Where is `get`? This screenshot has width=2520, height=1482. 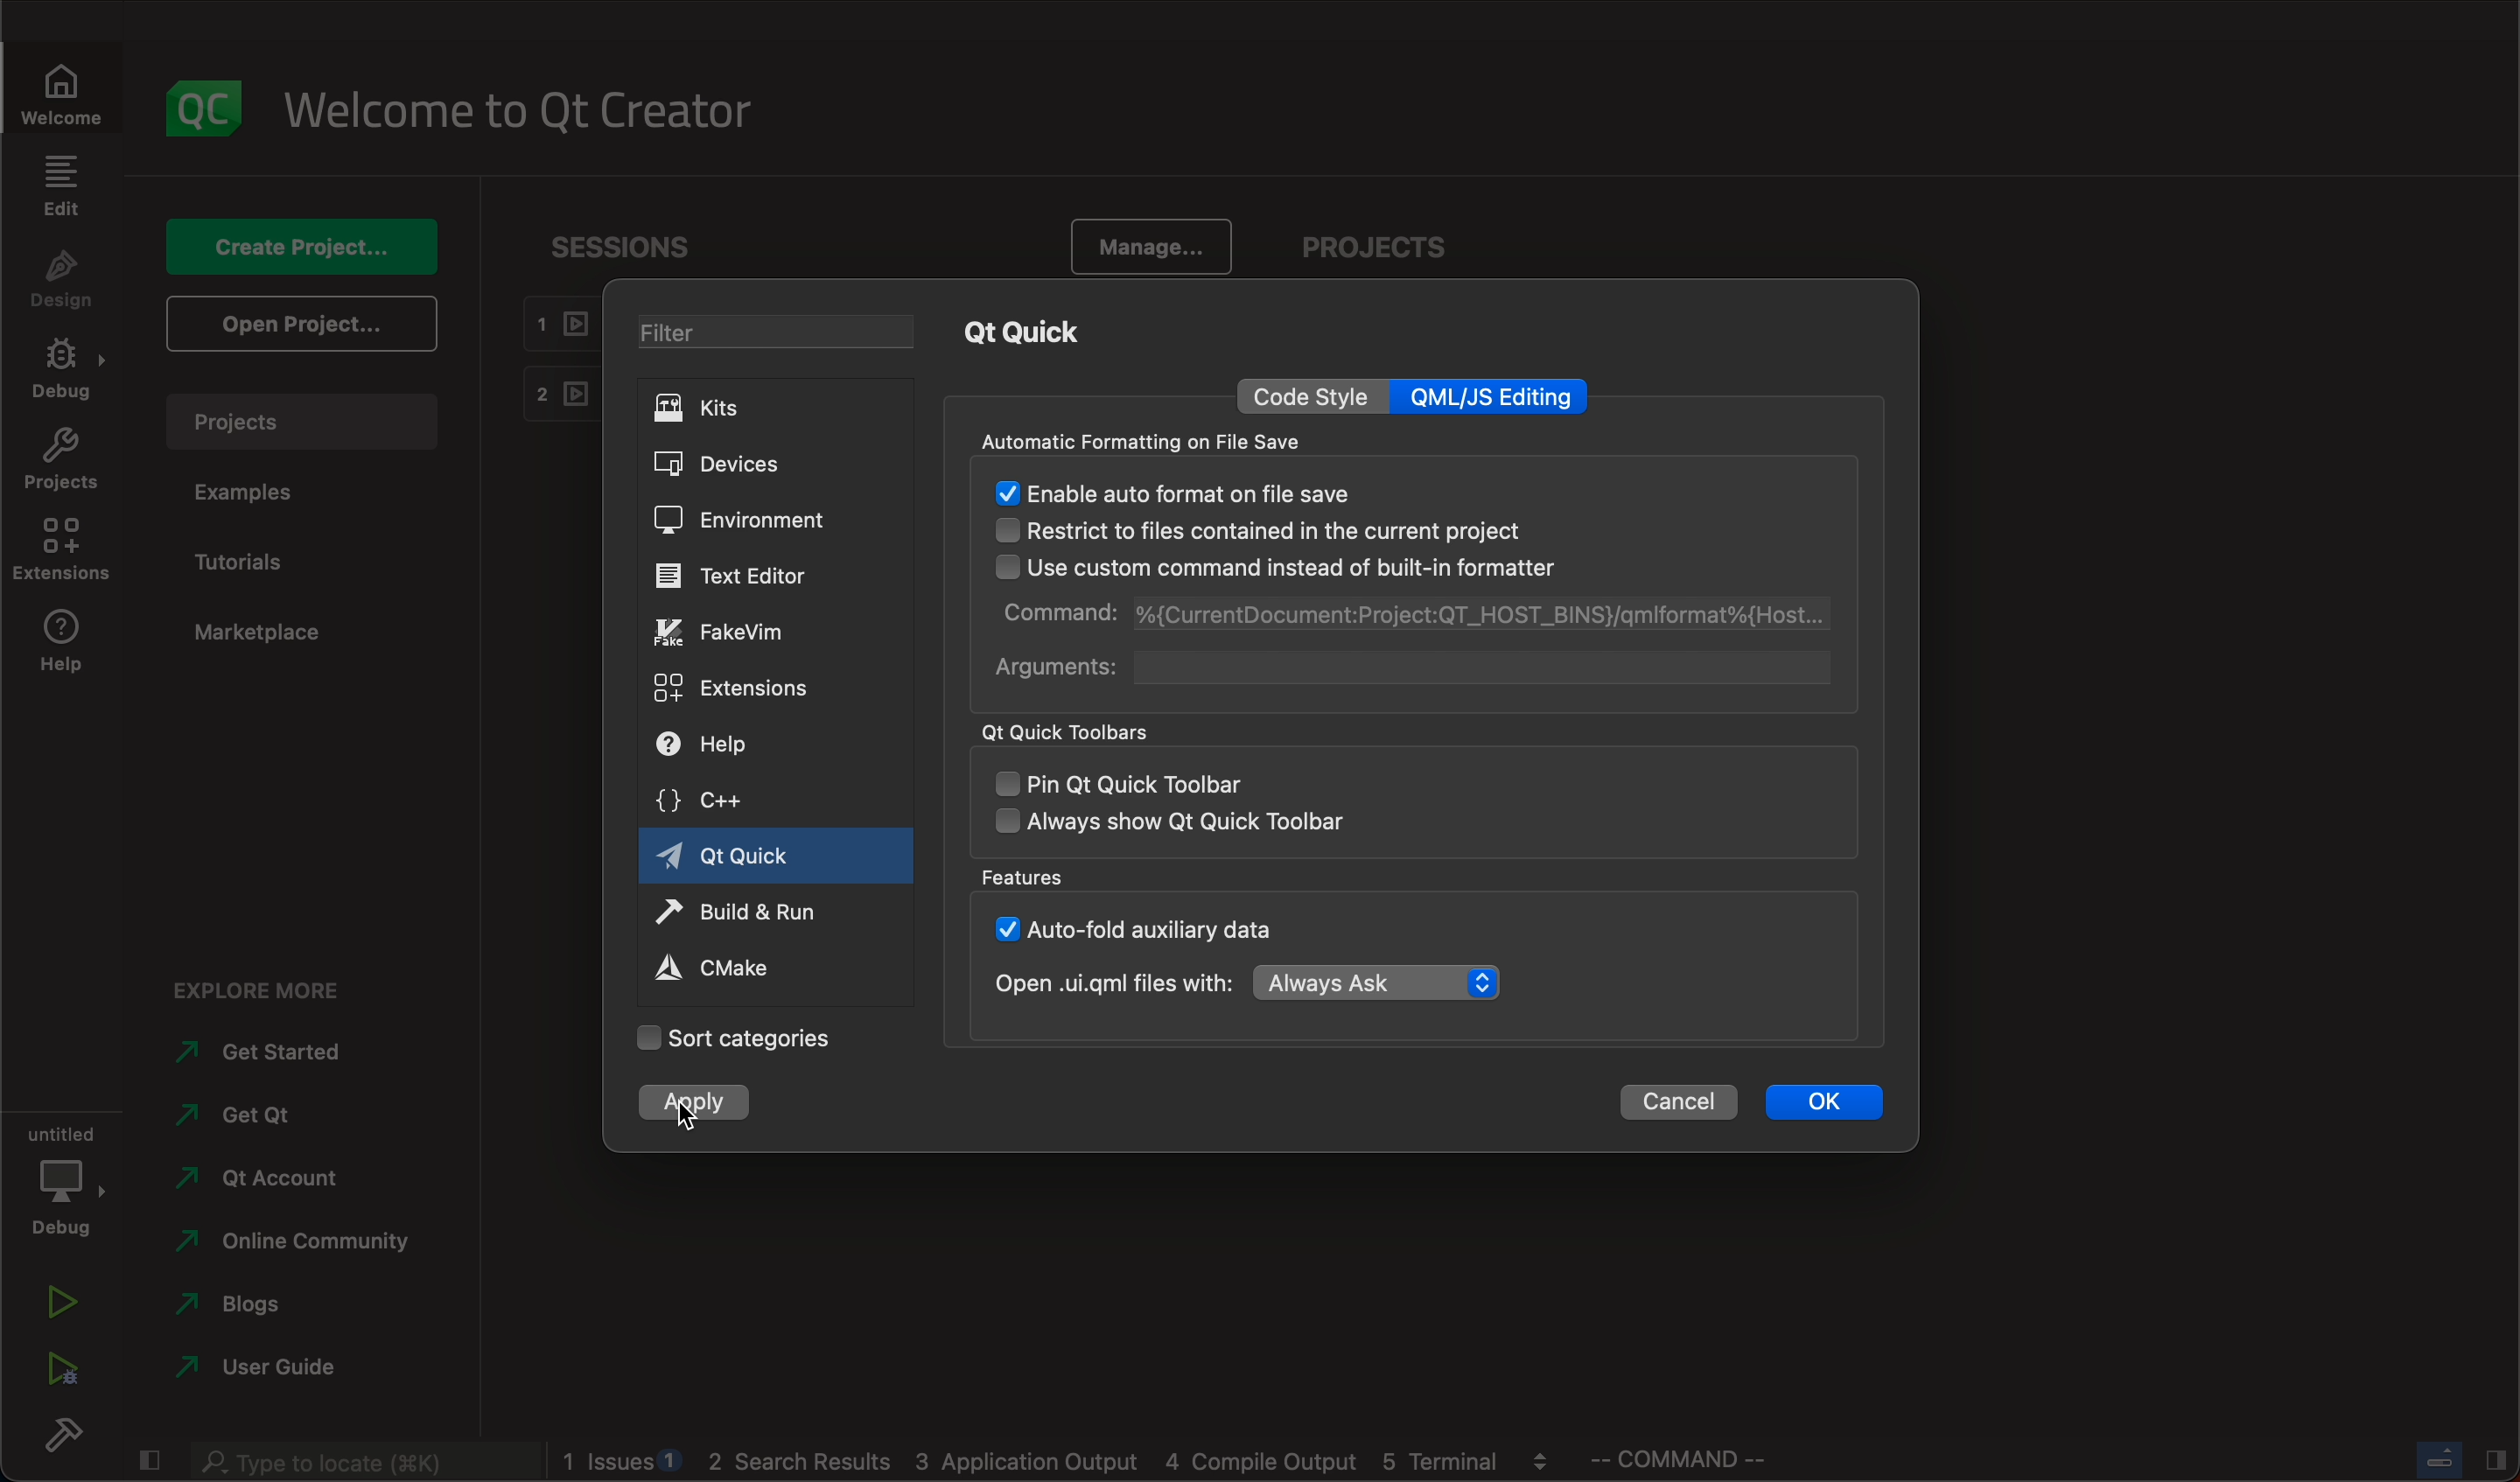
get is located at coordinates (260, 1114).